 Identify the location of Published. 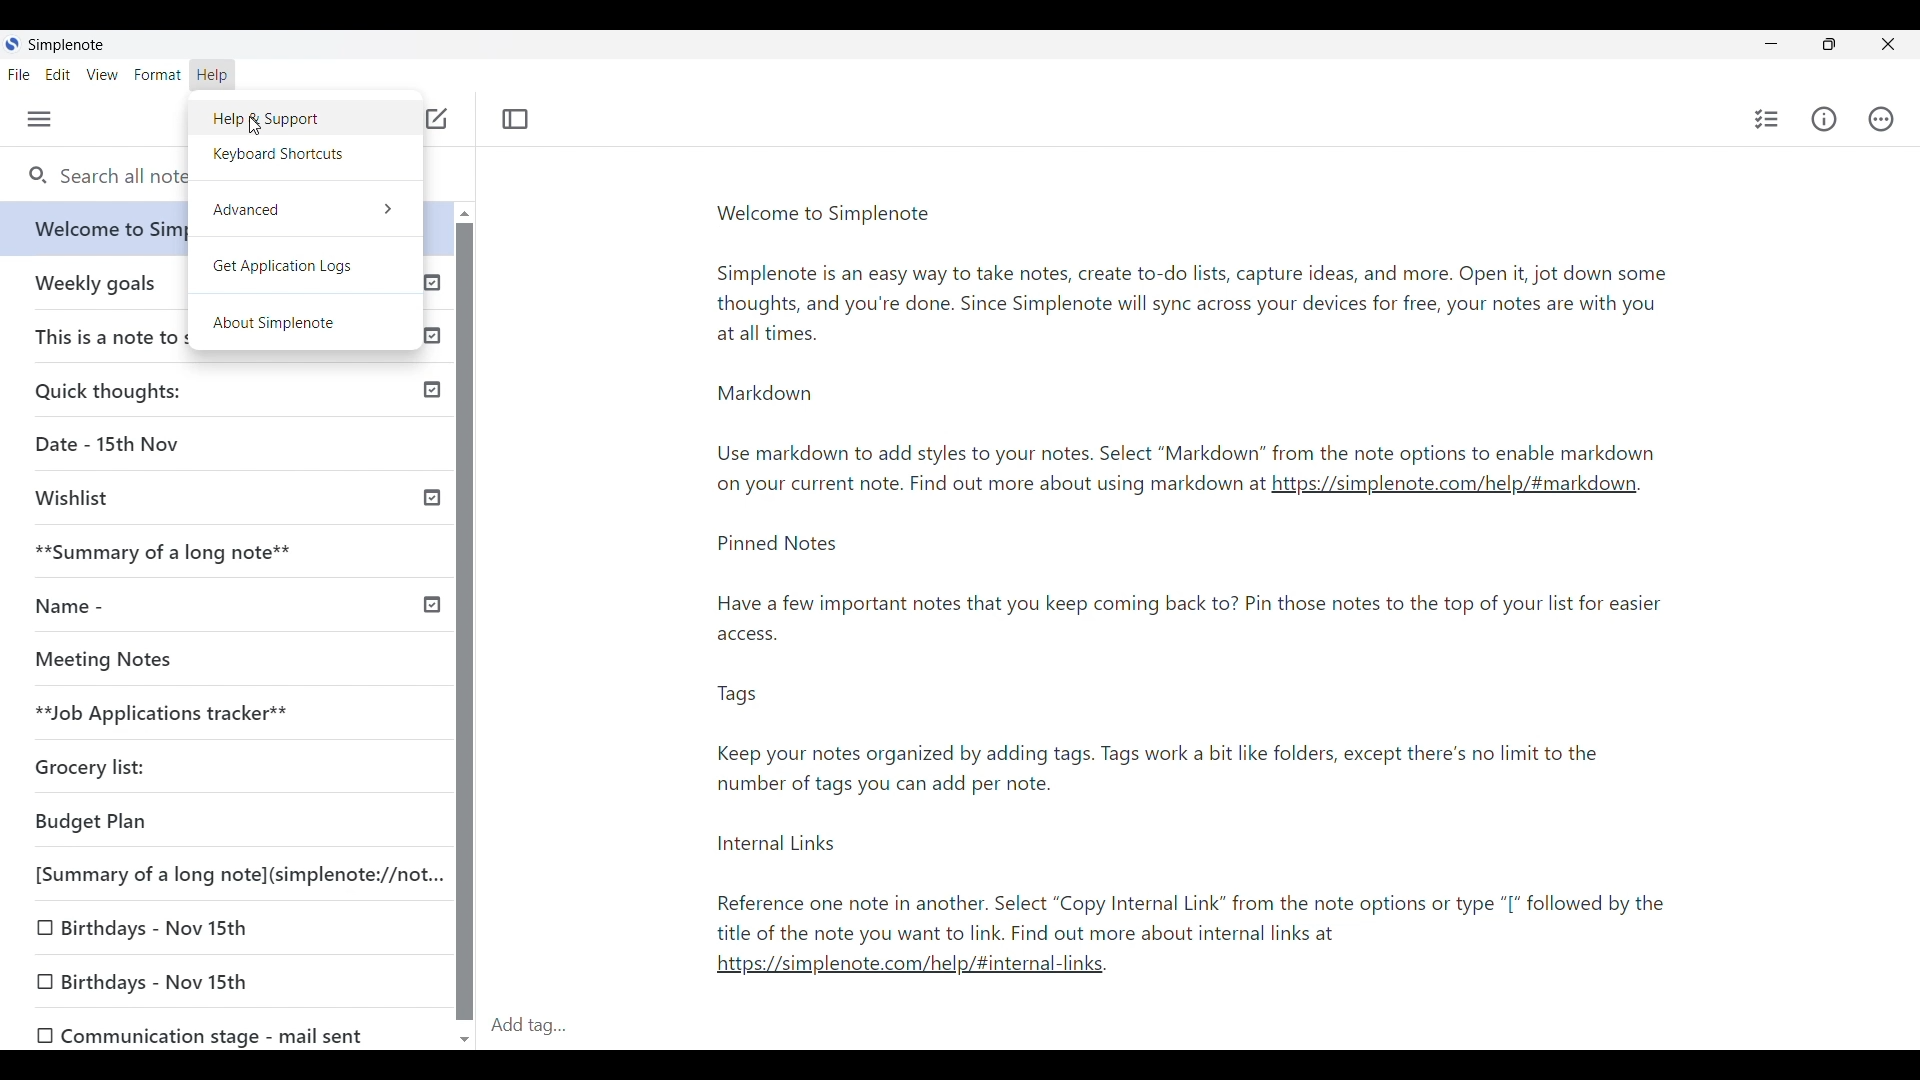
(434, 396).